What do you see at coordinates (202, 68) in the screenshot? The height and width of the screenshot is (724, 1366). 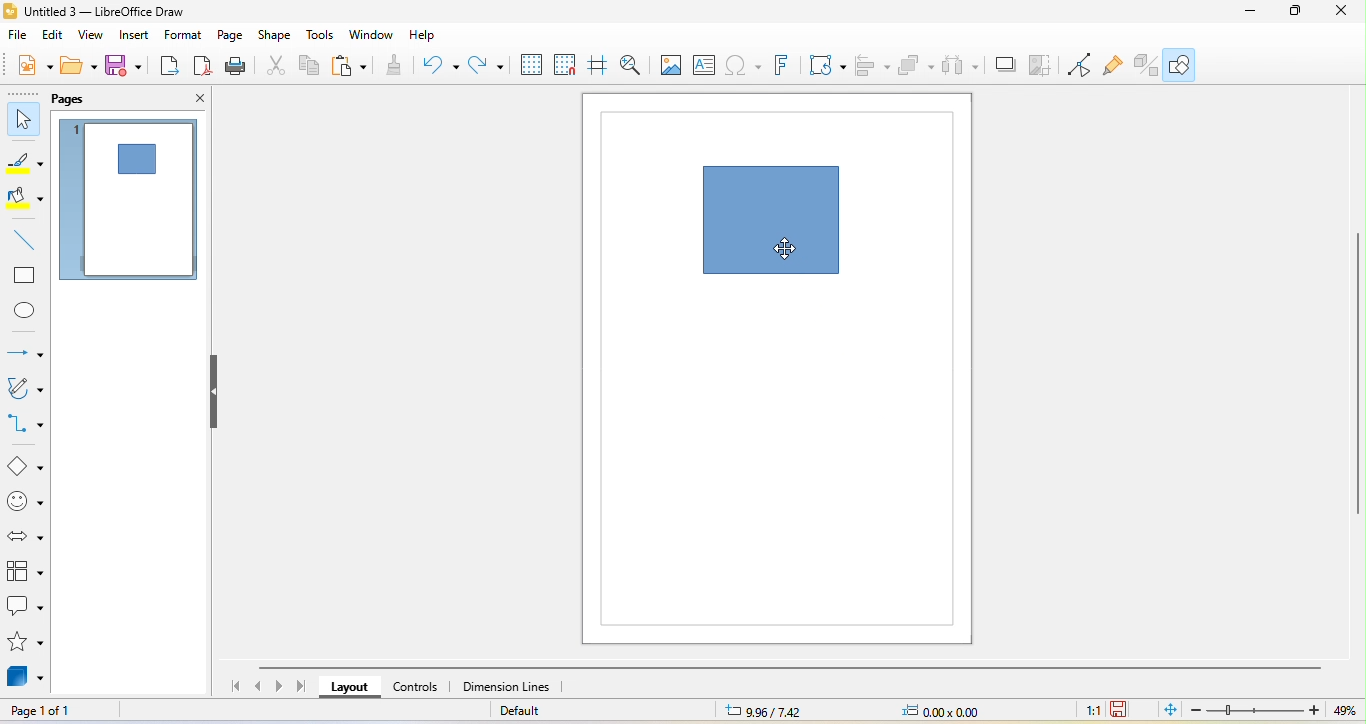 I see `export directly as pdf` at bounding box center [202, 68].